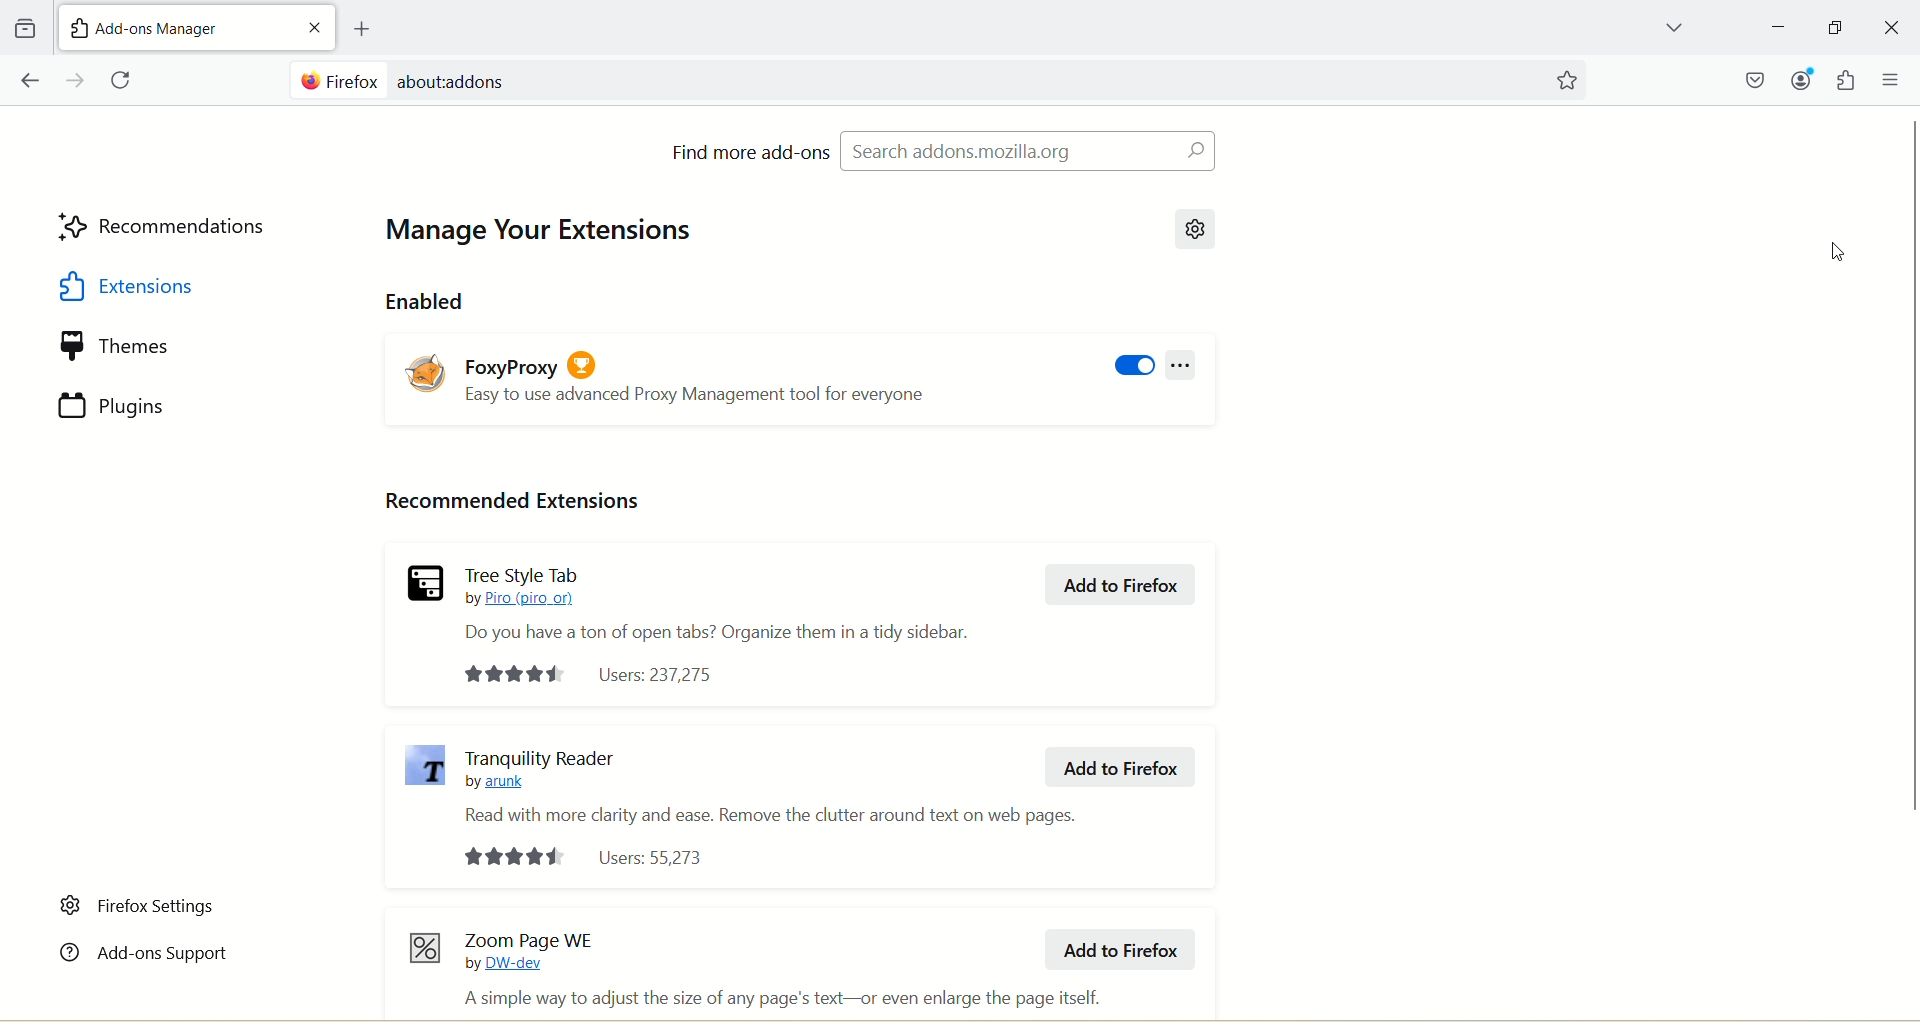  Describe the element at coordinates (312, 30) in the screenshot. I see `Close` at that location.